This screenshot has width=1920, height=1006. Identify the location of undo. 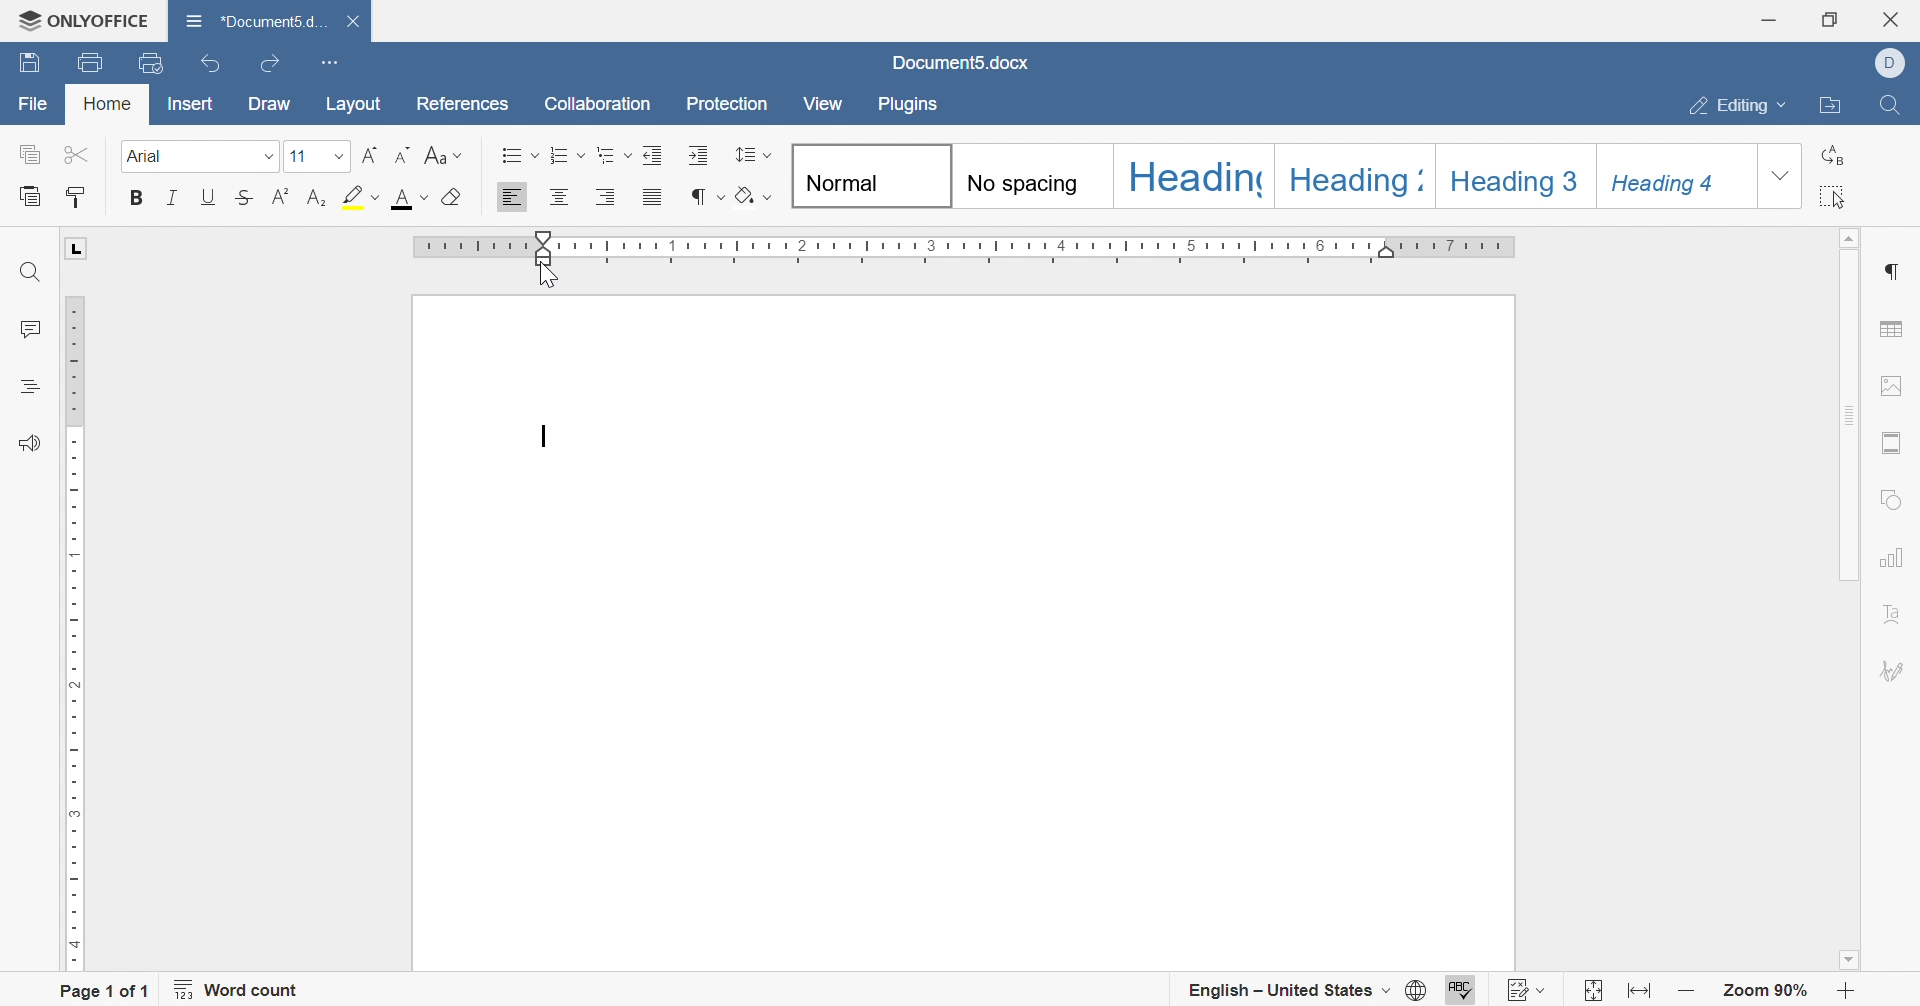
(210, 62).